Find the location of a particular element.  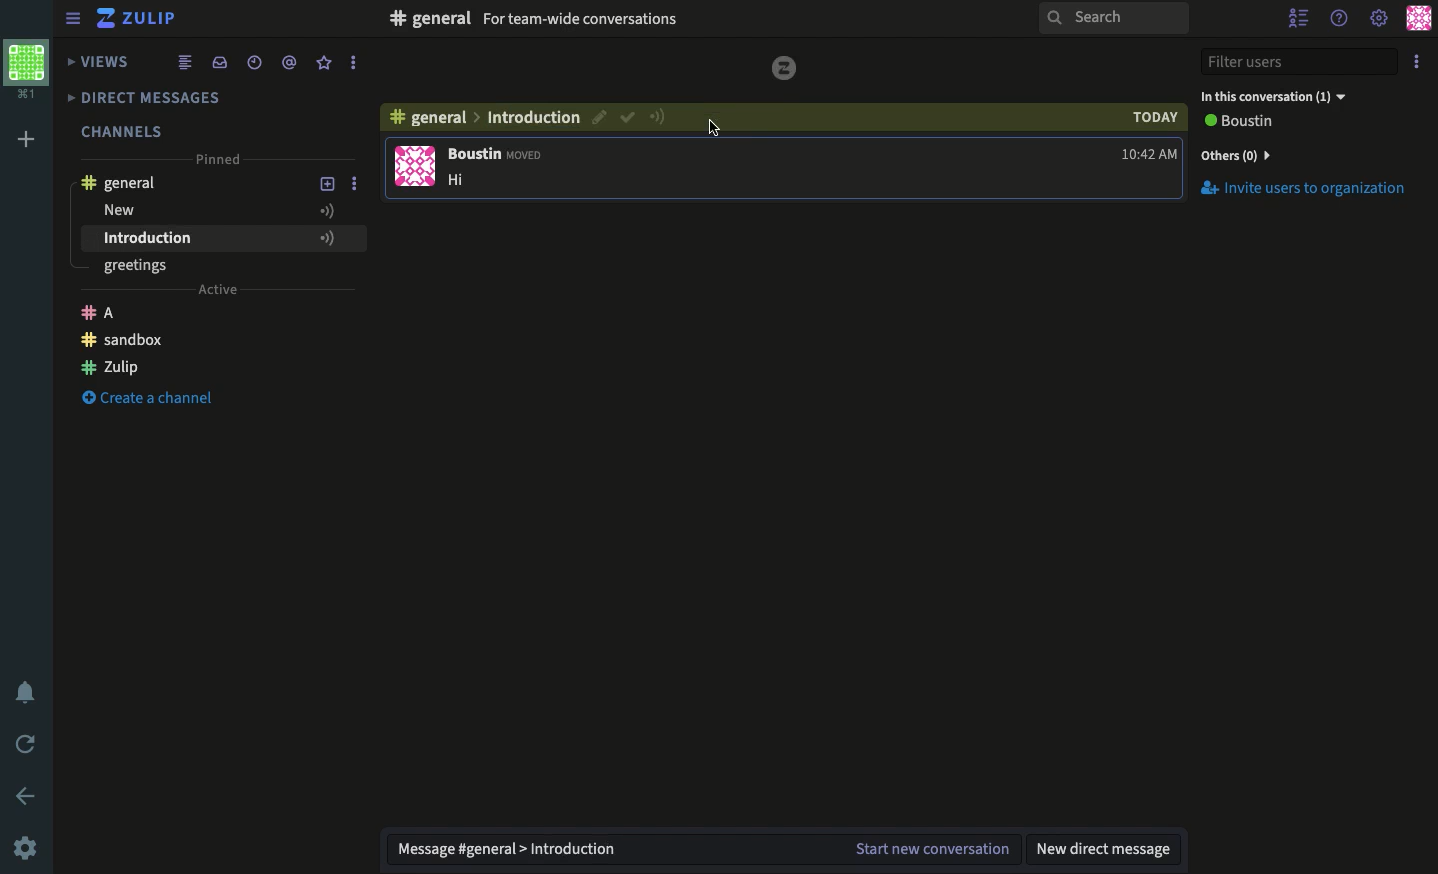

Add is located at coordinates (29, 137).